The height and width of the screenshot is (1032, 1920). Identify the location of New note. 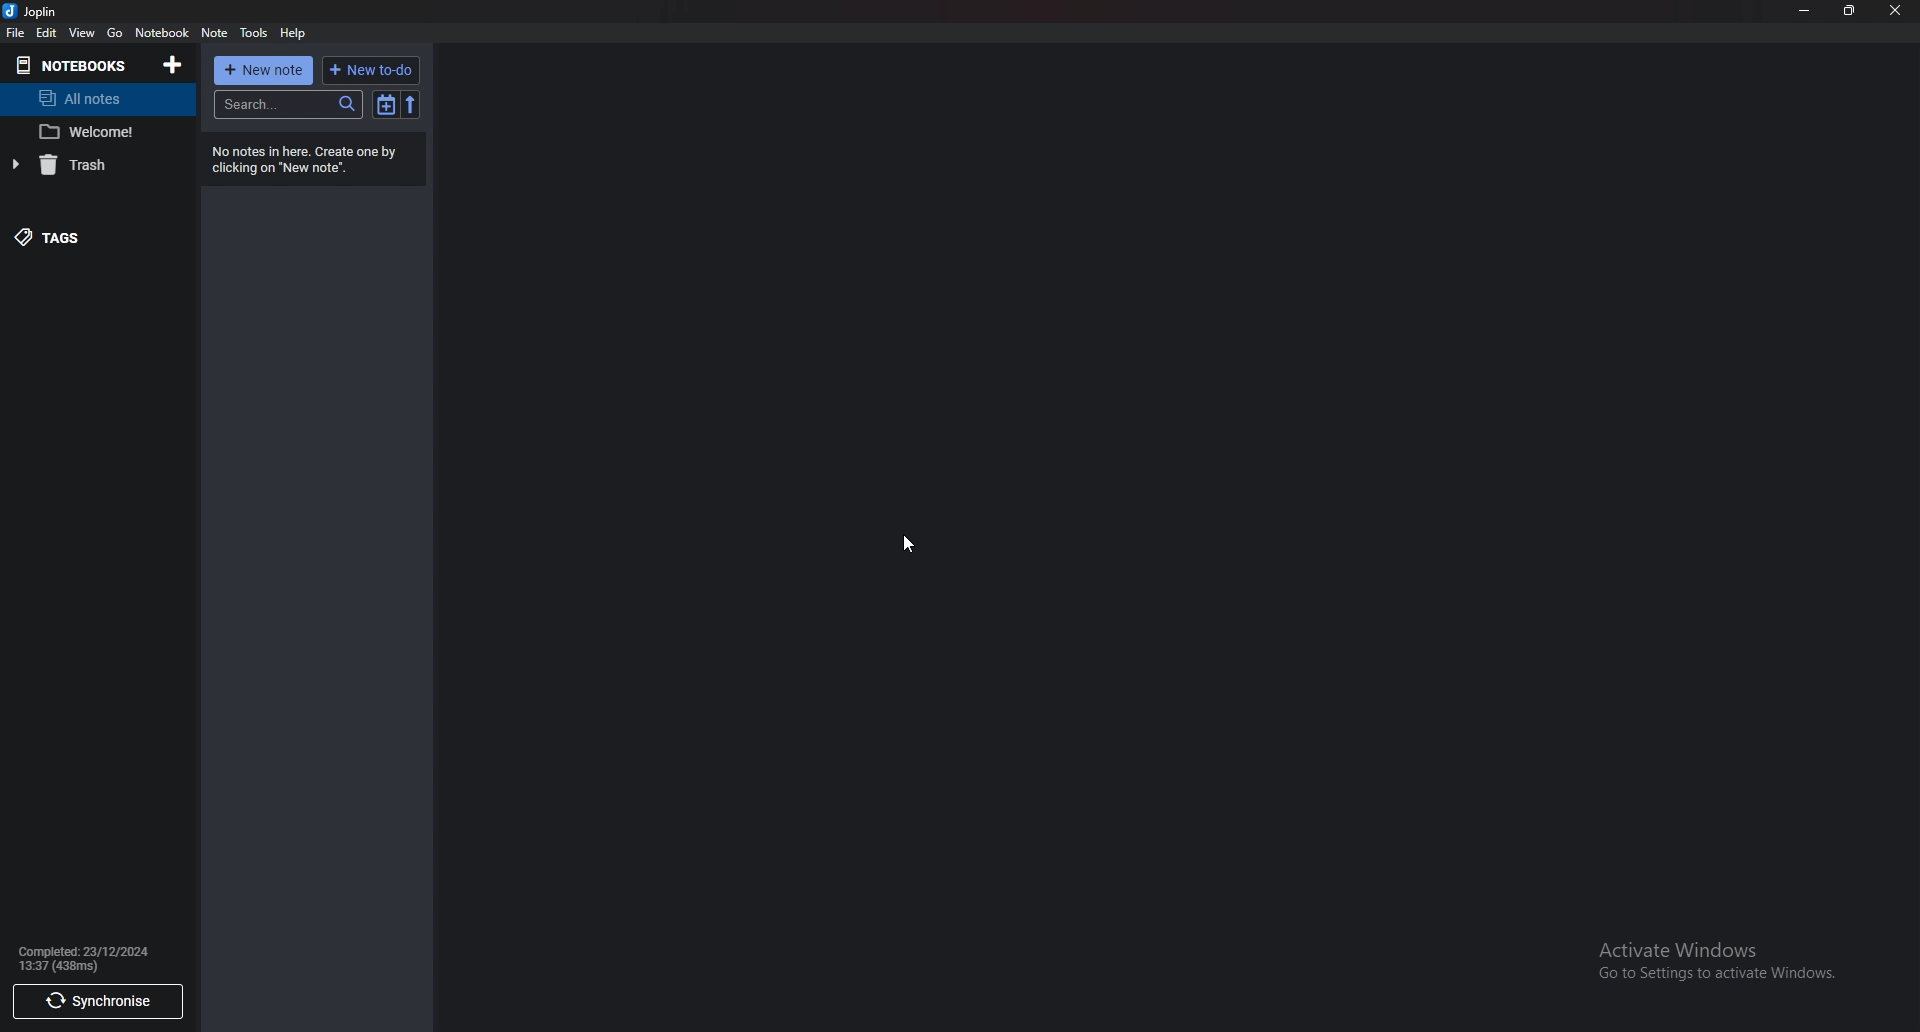
(262, 71).